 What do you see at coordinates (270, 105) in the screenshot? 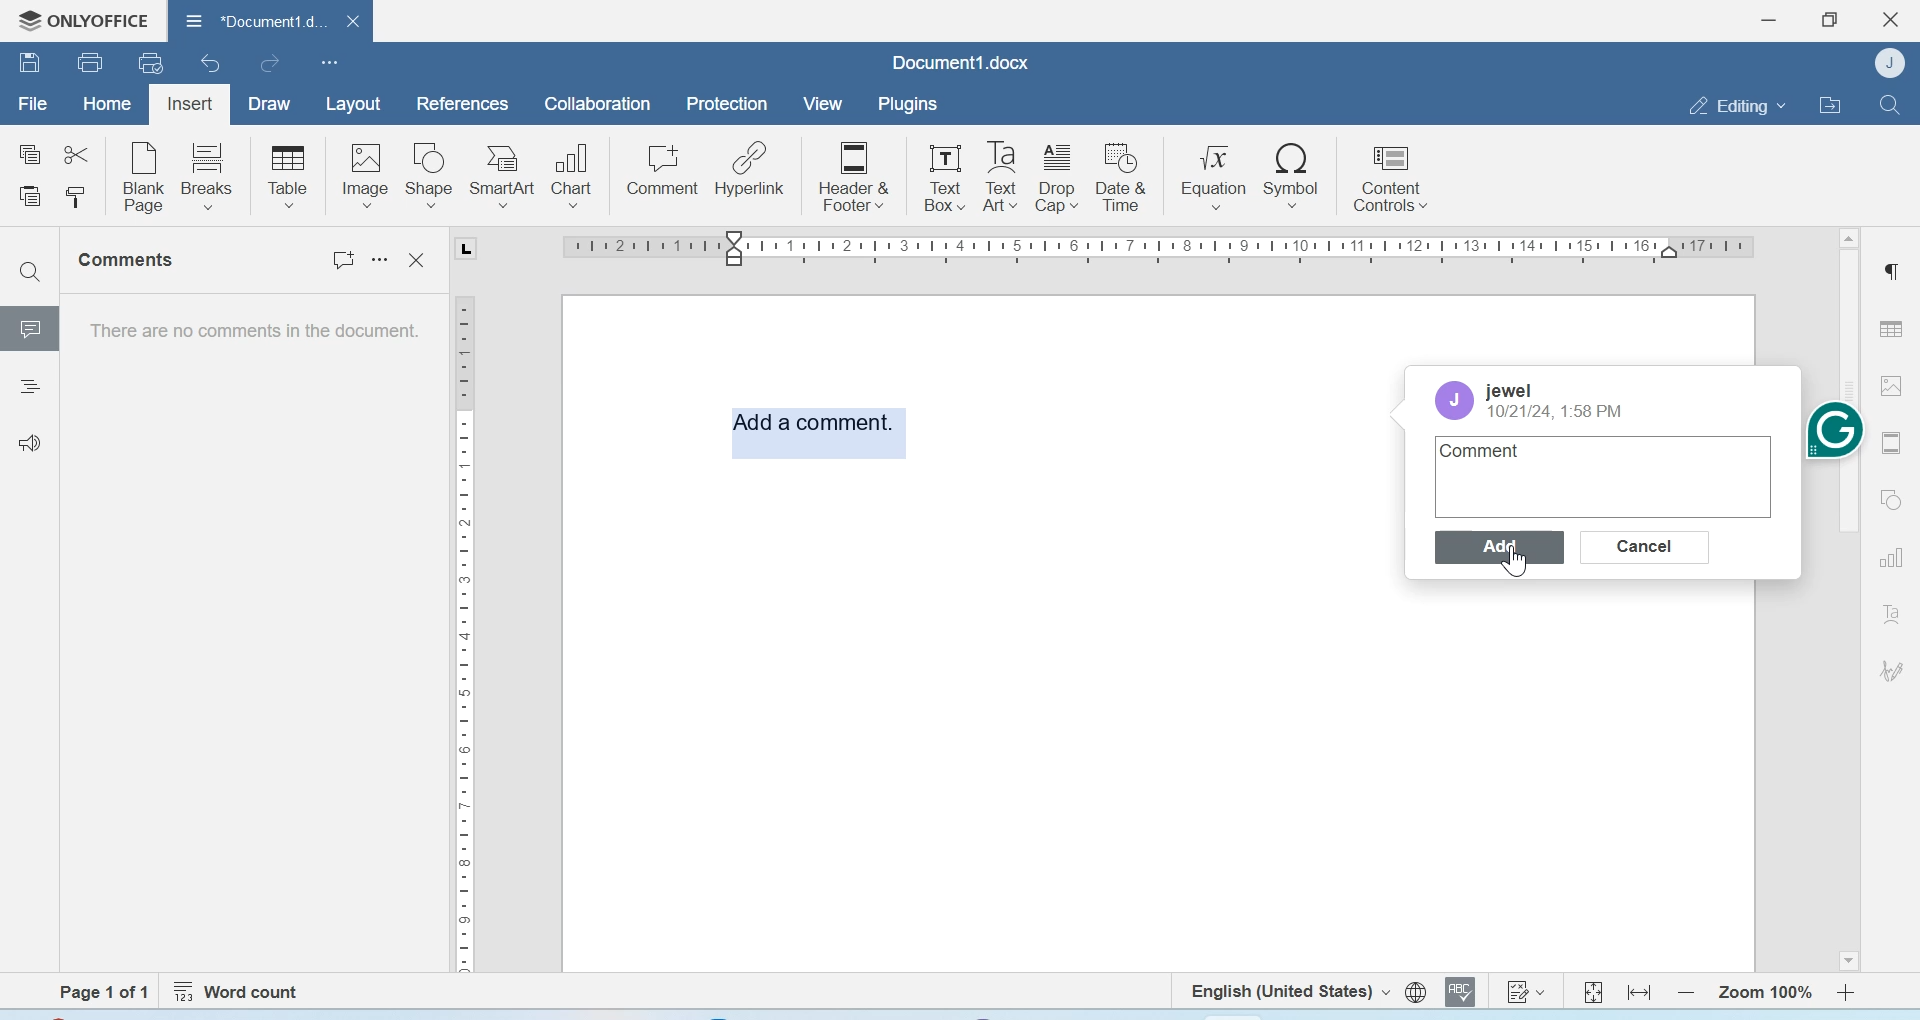
I see `Draw` at bounding box center [270, 105].